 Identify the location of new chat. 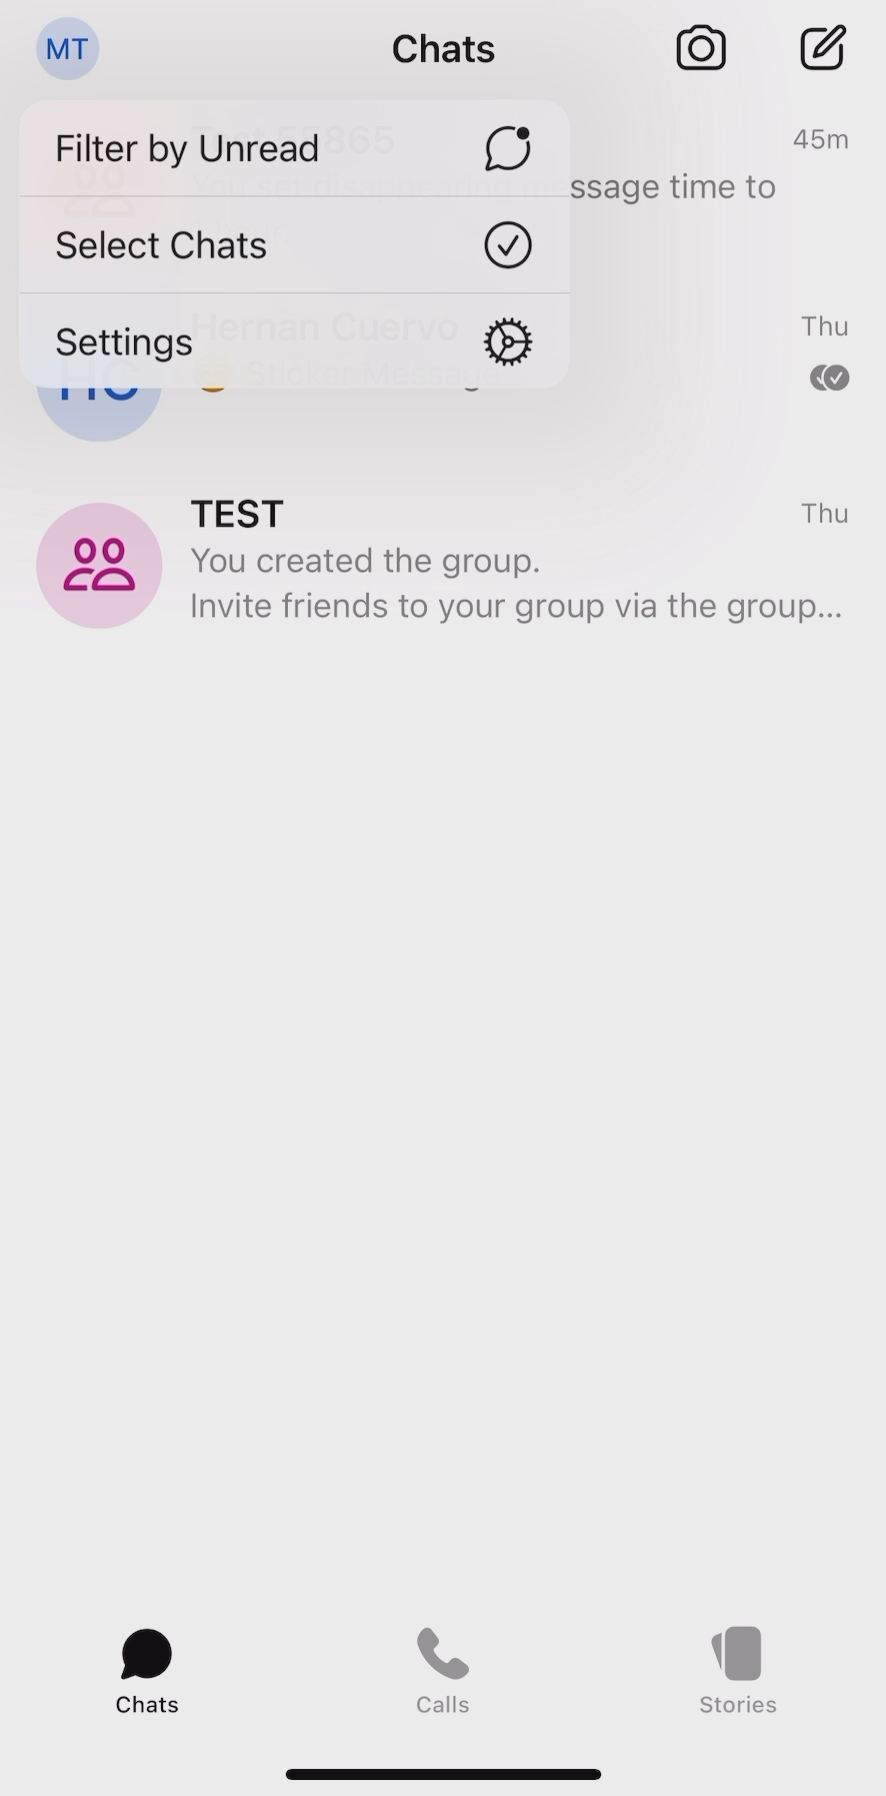
(821, 44).